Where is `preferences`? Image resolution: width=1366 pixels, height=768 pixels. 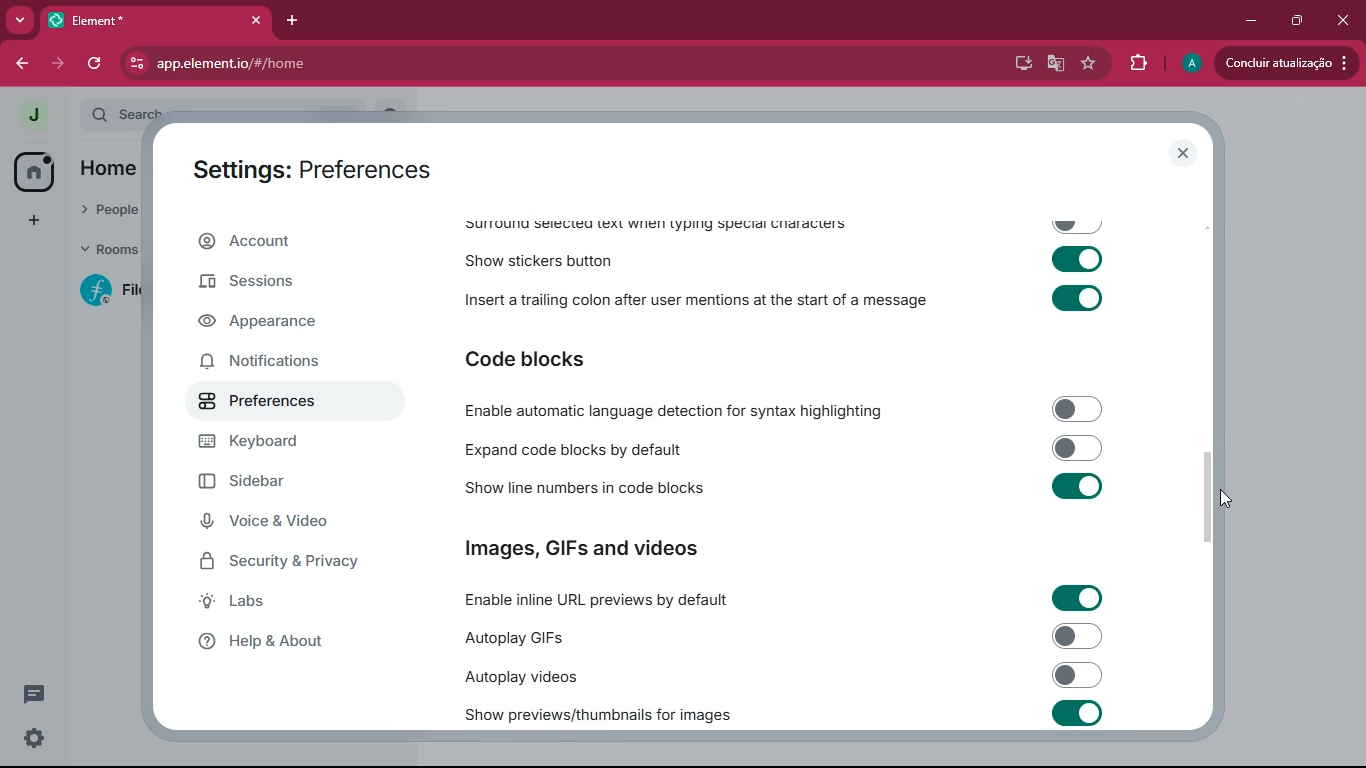
preferences is located at coordinates (277, 405).